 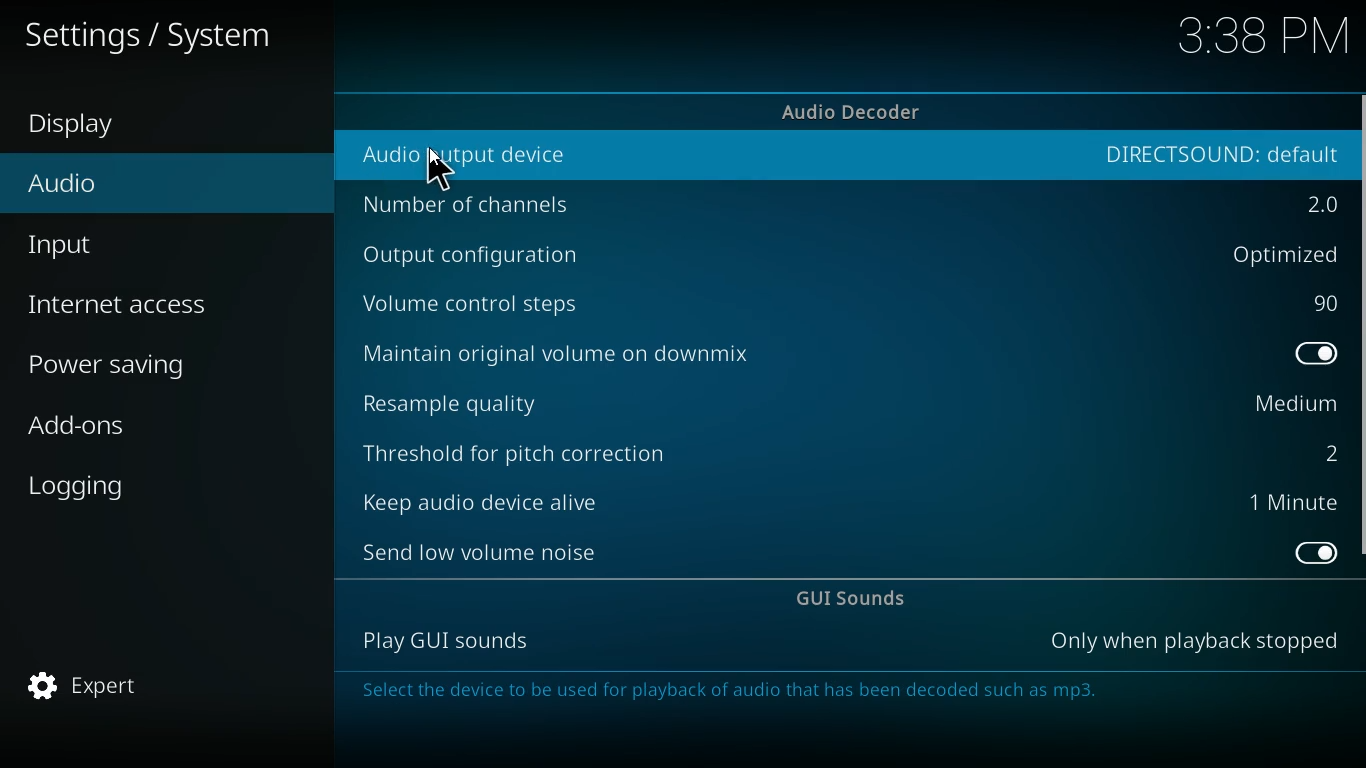 What do you see at coordinates (136, 482) in the screenshot?
I see `logging` at bounding box center [136, 482].